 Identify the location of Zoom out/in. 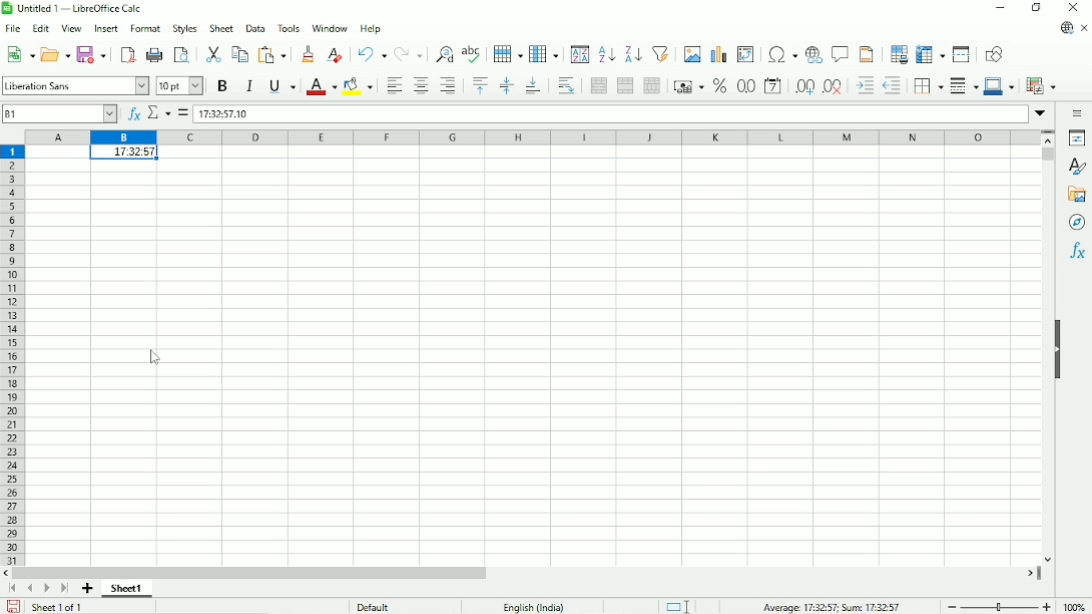
(1000, 604).